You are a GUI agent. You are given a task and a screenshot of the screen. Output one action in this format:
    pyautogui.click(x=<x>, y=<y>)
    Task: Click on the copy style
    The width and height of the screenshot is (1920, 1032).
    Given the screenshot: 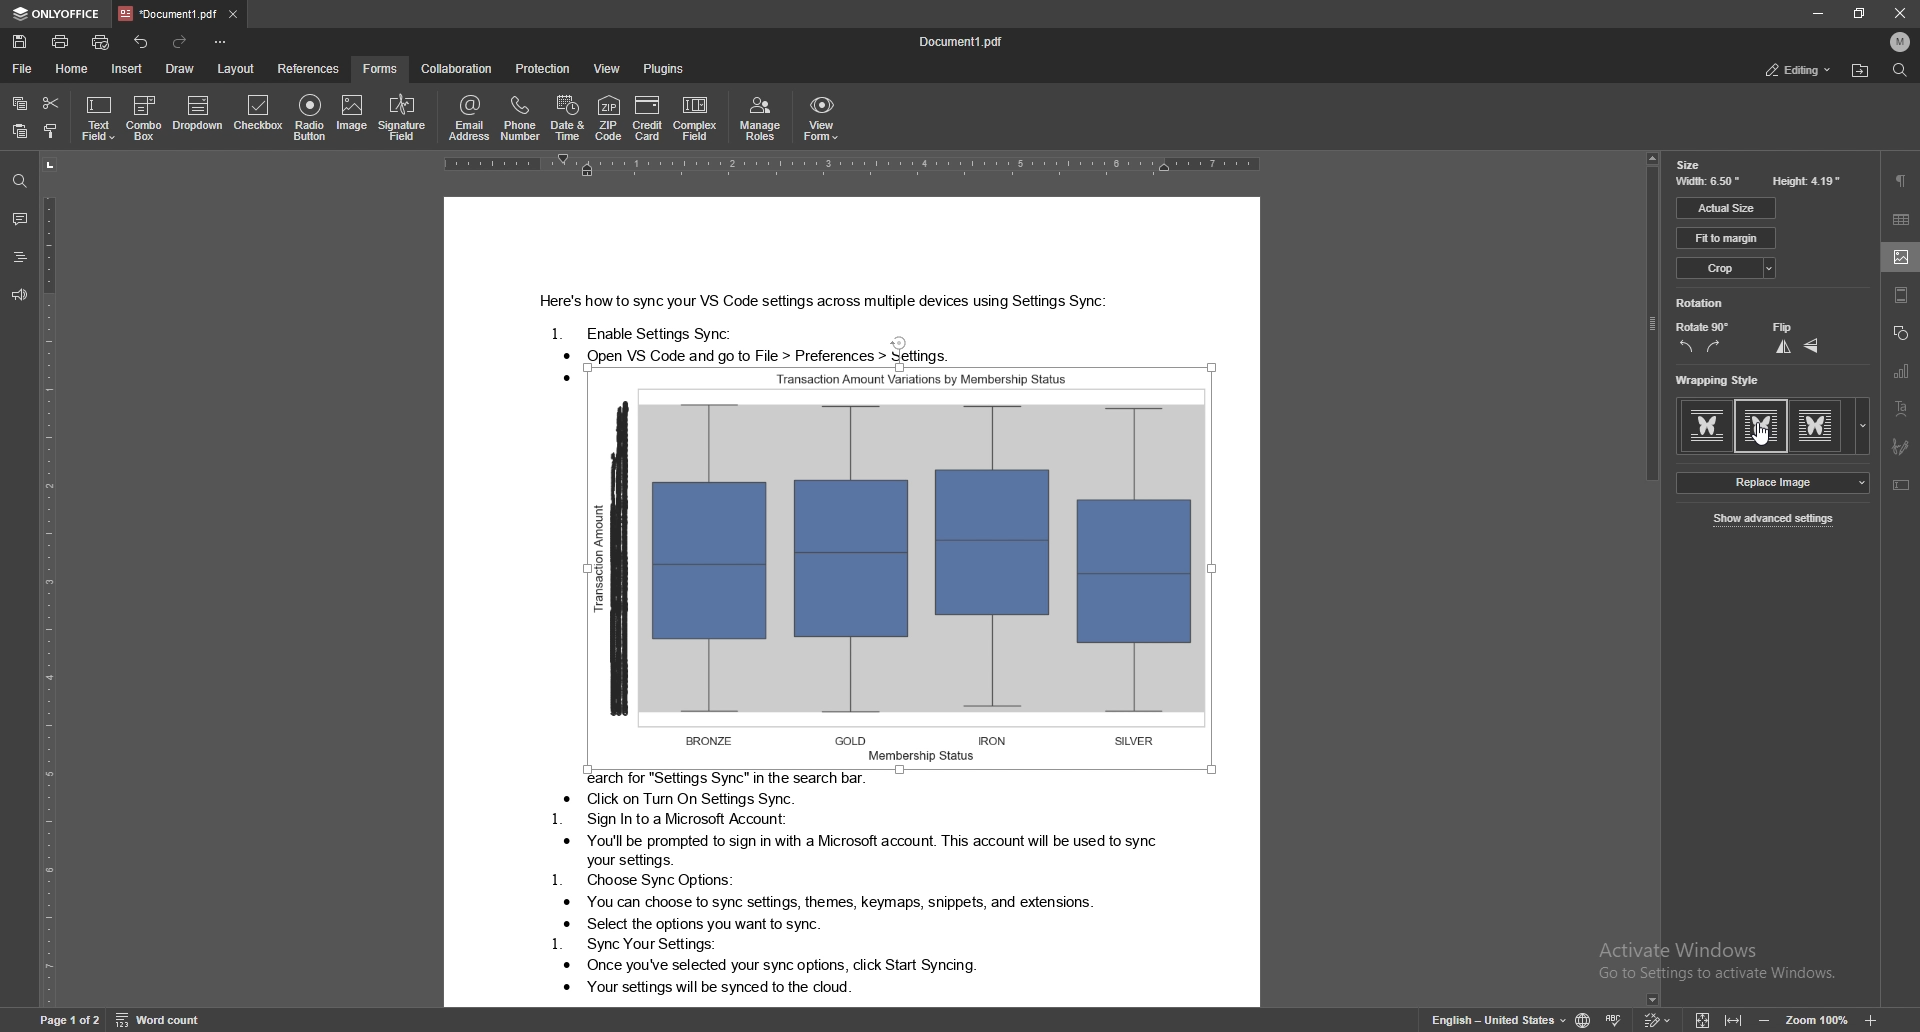 What is the action you would take?
    pyautogui.click(x=51, y=132)
    